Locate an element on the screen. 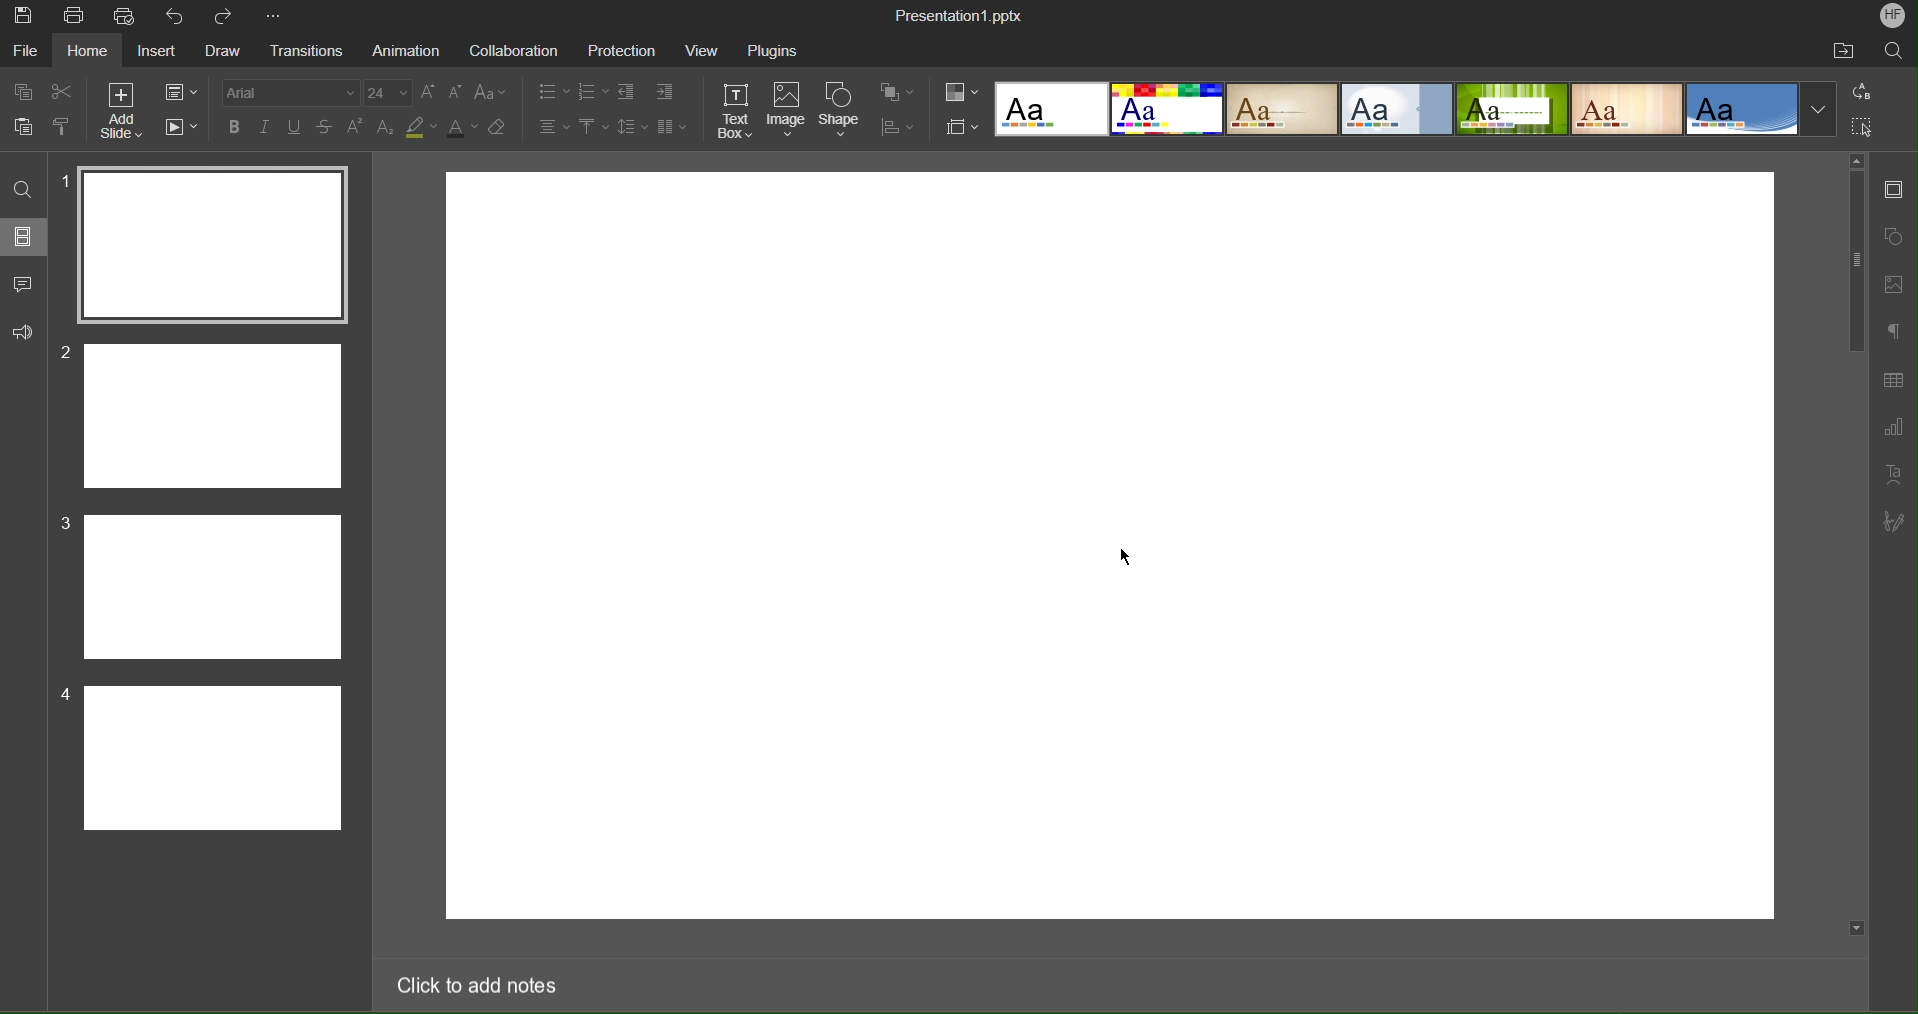  Distribute is located at coordinates (895, 125).